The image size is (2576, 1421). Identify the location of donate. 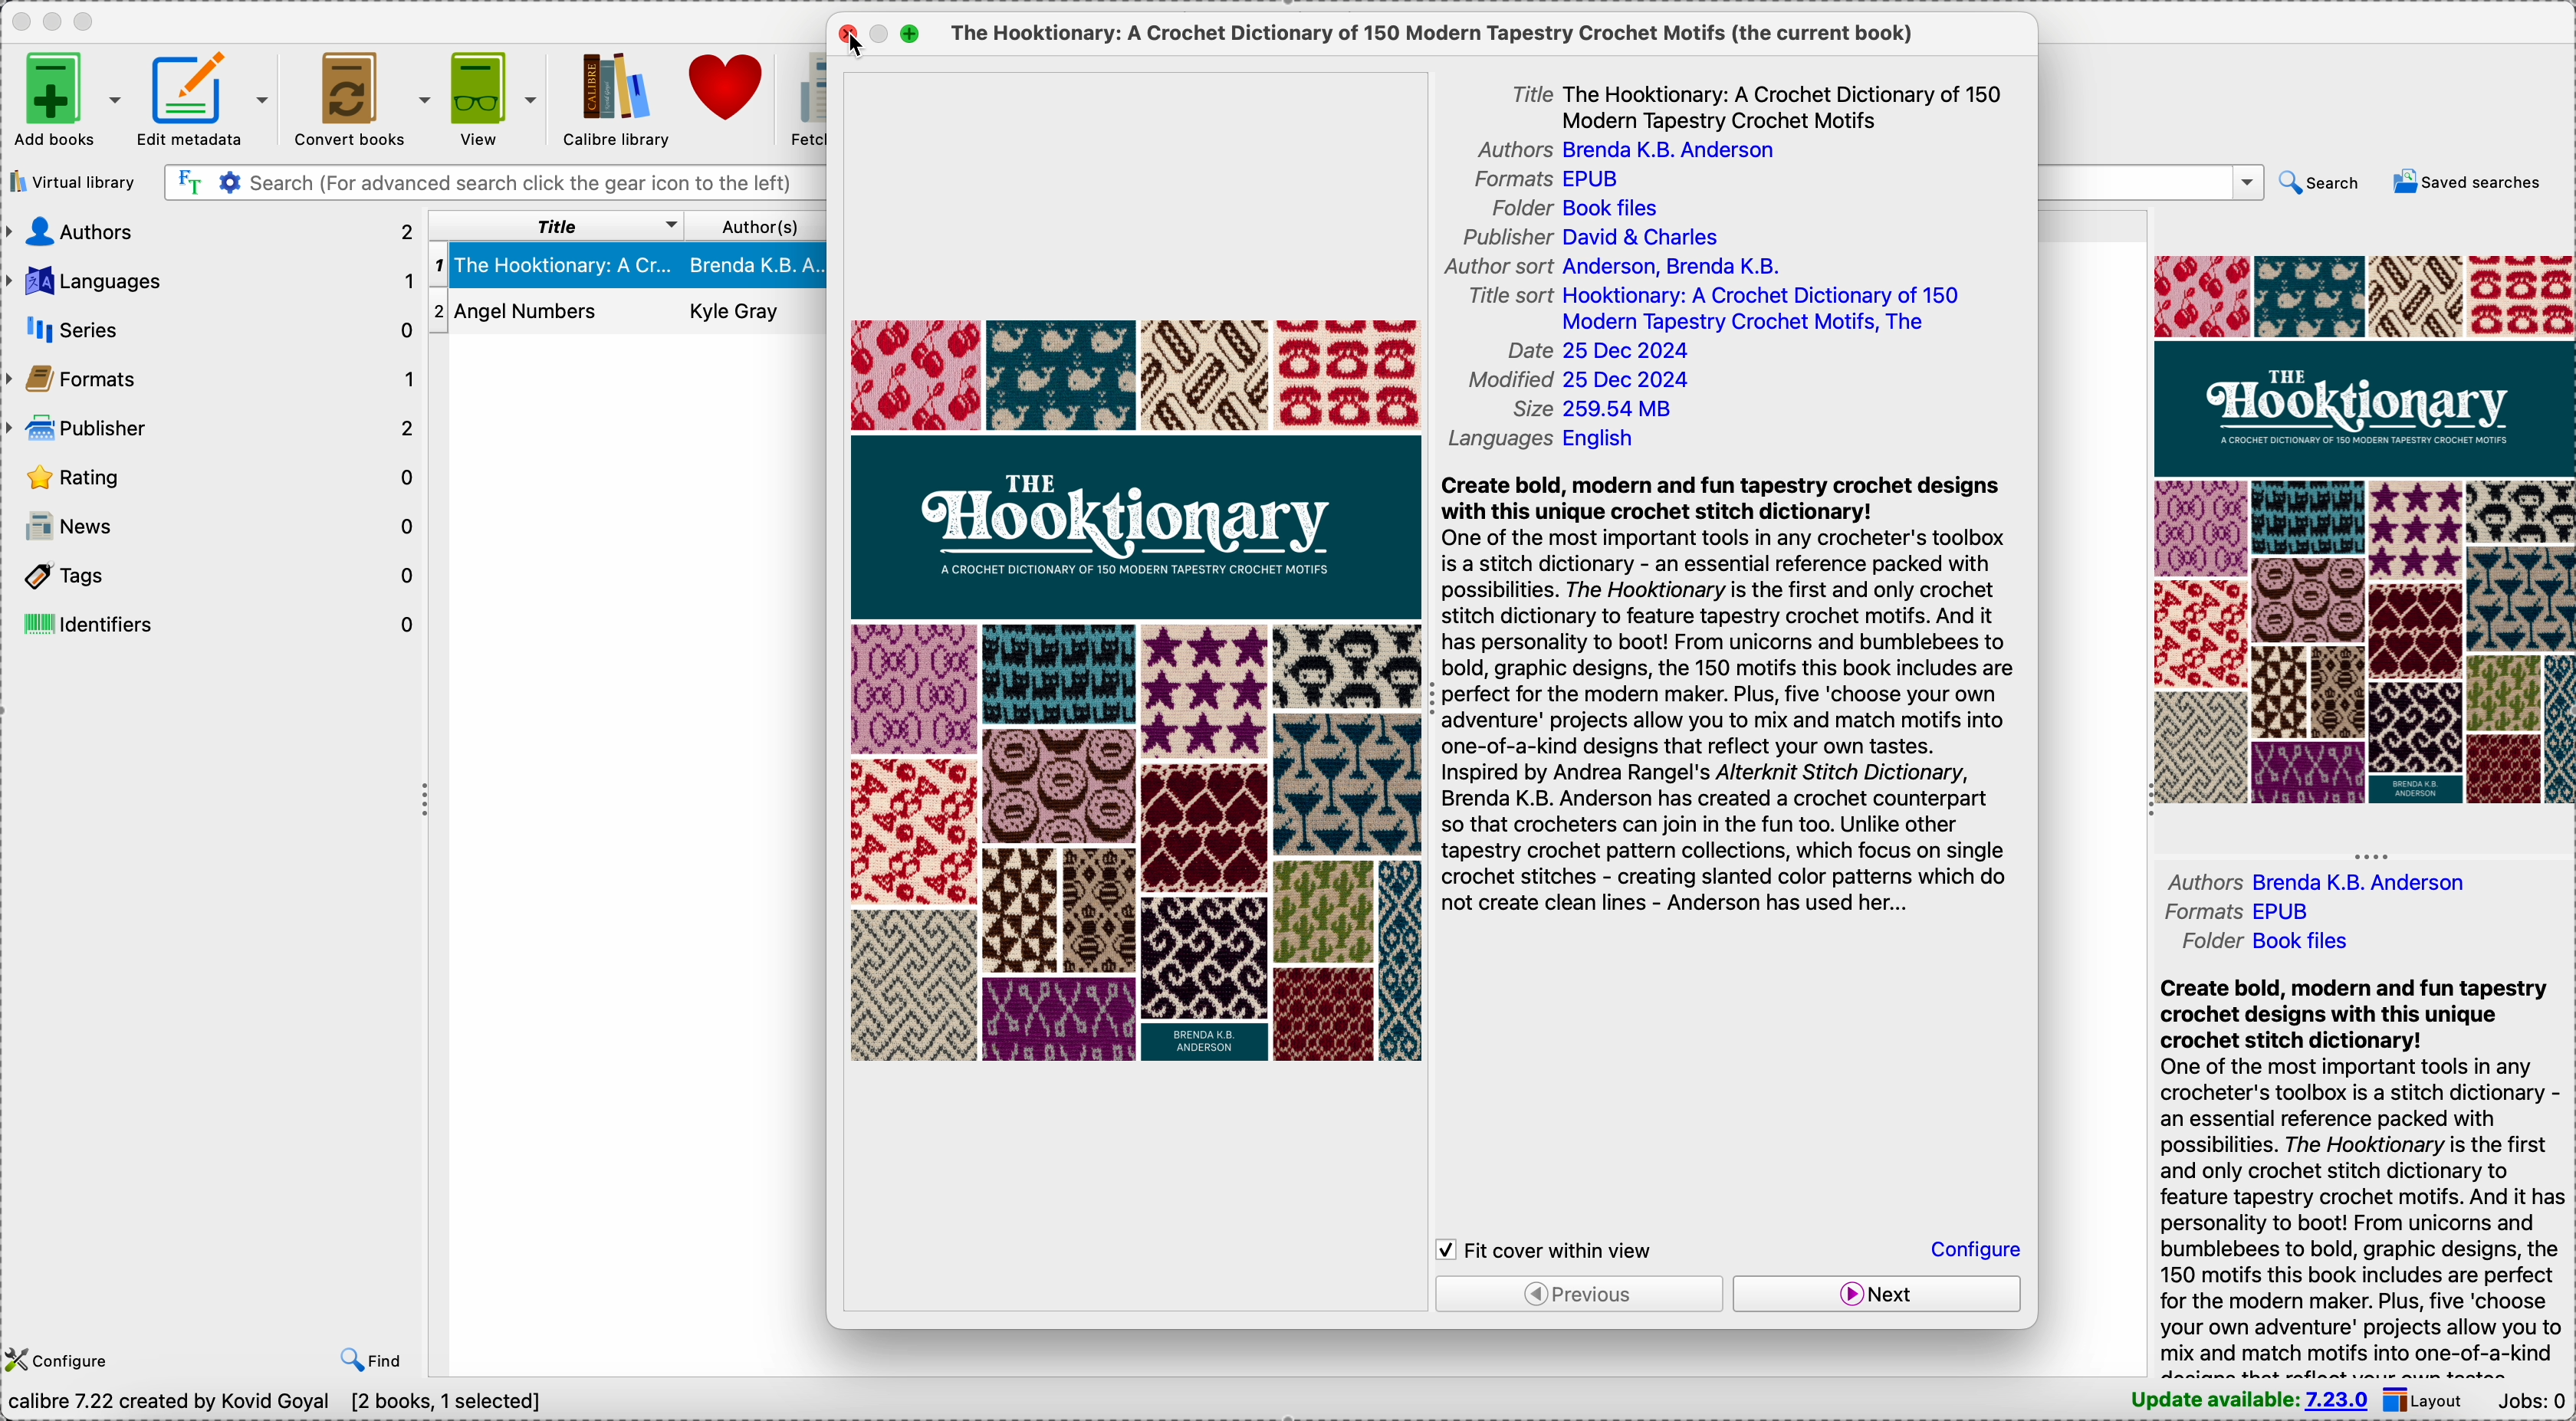
(730, 85).